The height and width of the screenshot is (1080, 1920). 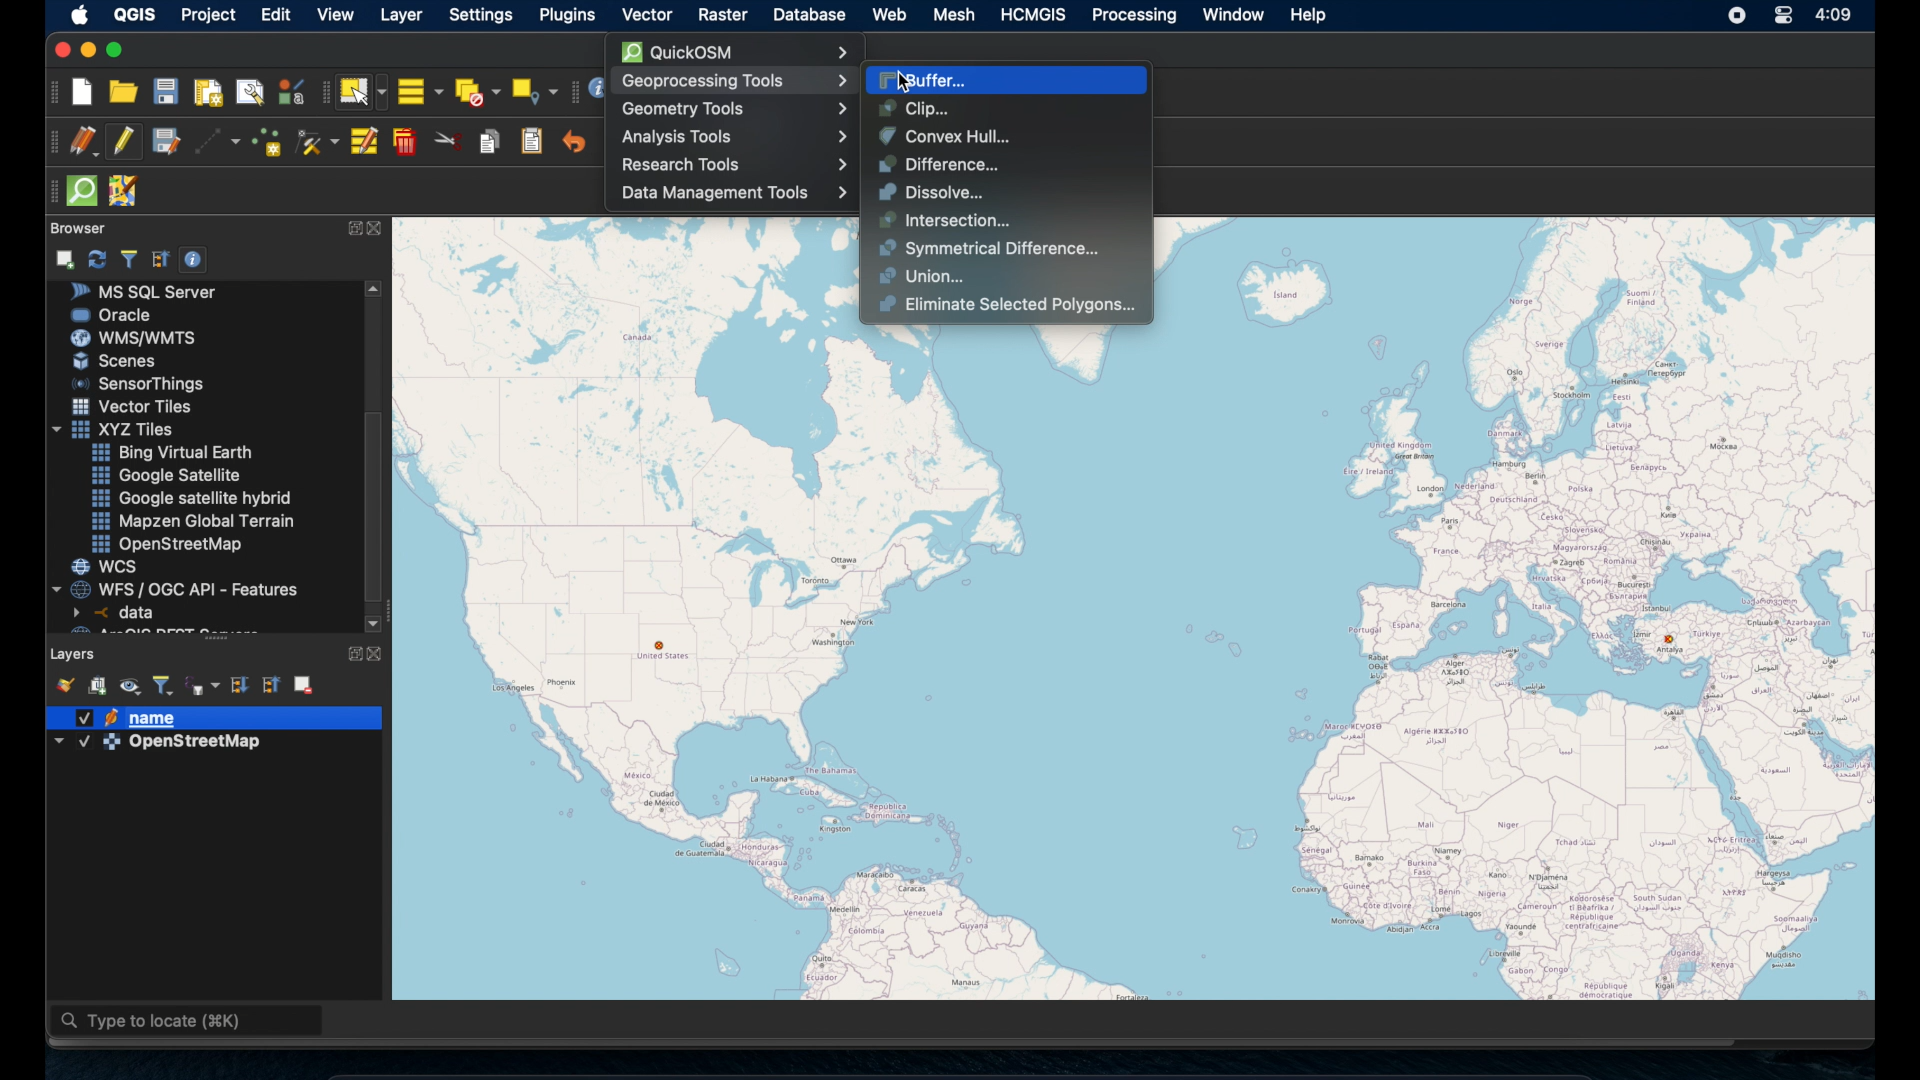 I want to click on Research Tools , so click(x=731, y=166).